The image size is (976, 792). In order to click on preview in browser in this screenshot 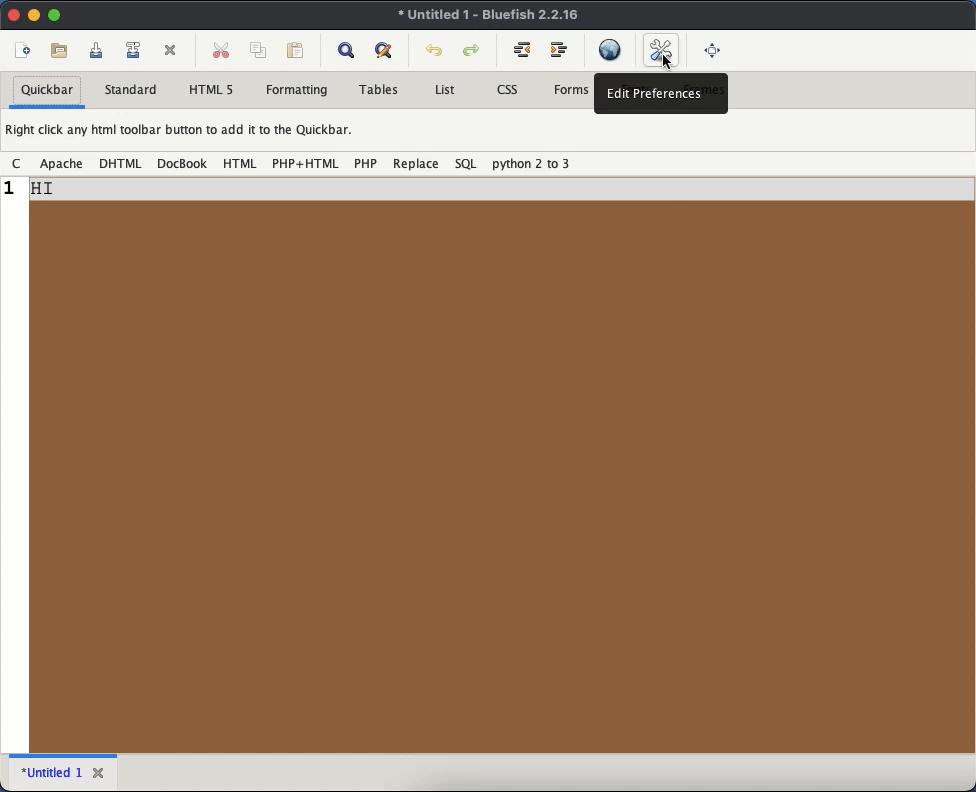, I will do `click(612, 49)`.